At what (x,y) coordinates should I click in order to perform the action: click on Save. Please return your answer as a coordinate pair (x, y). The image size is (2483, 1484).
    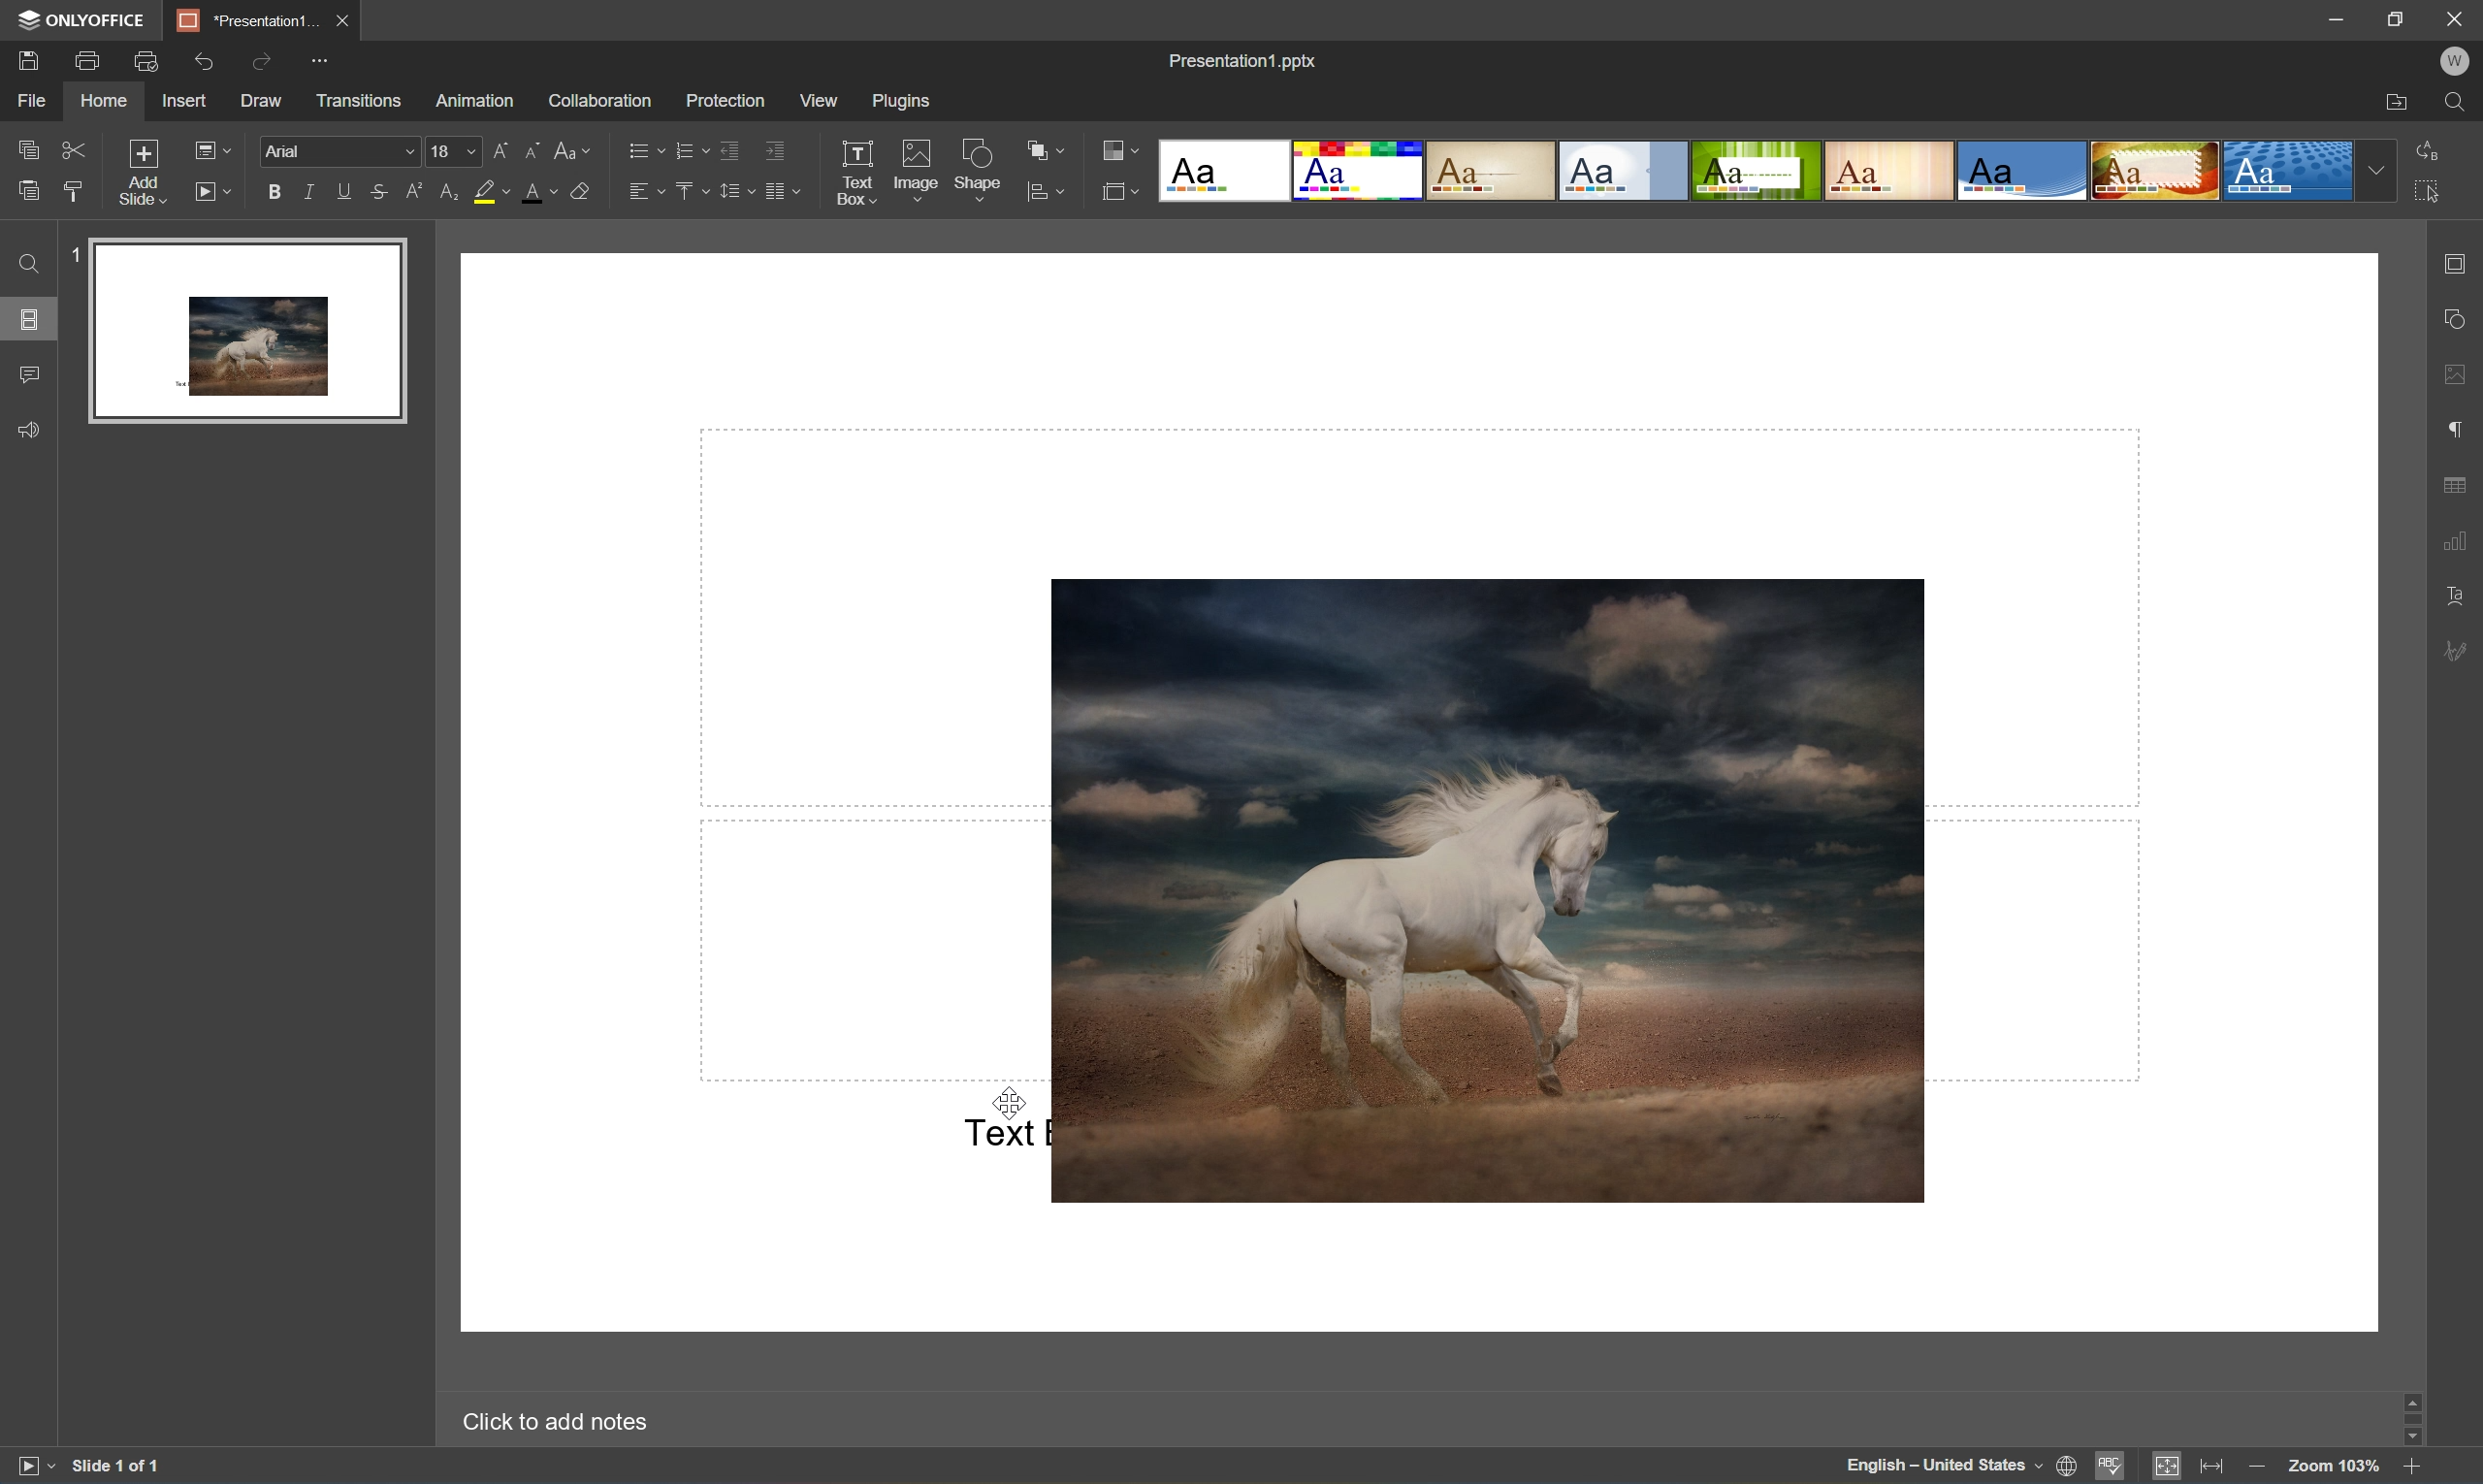
    Looking at the image, I should click on (28, 61).